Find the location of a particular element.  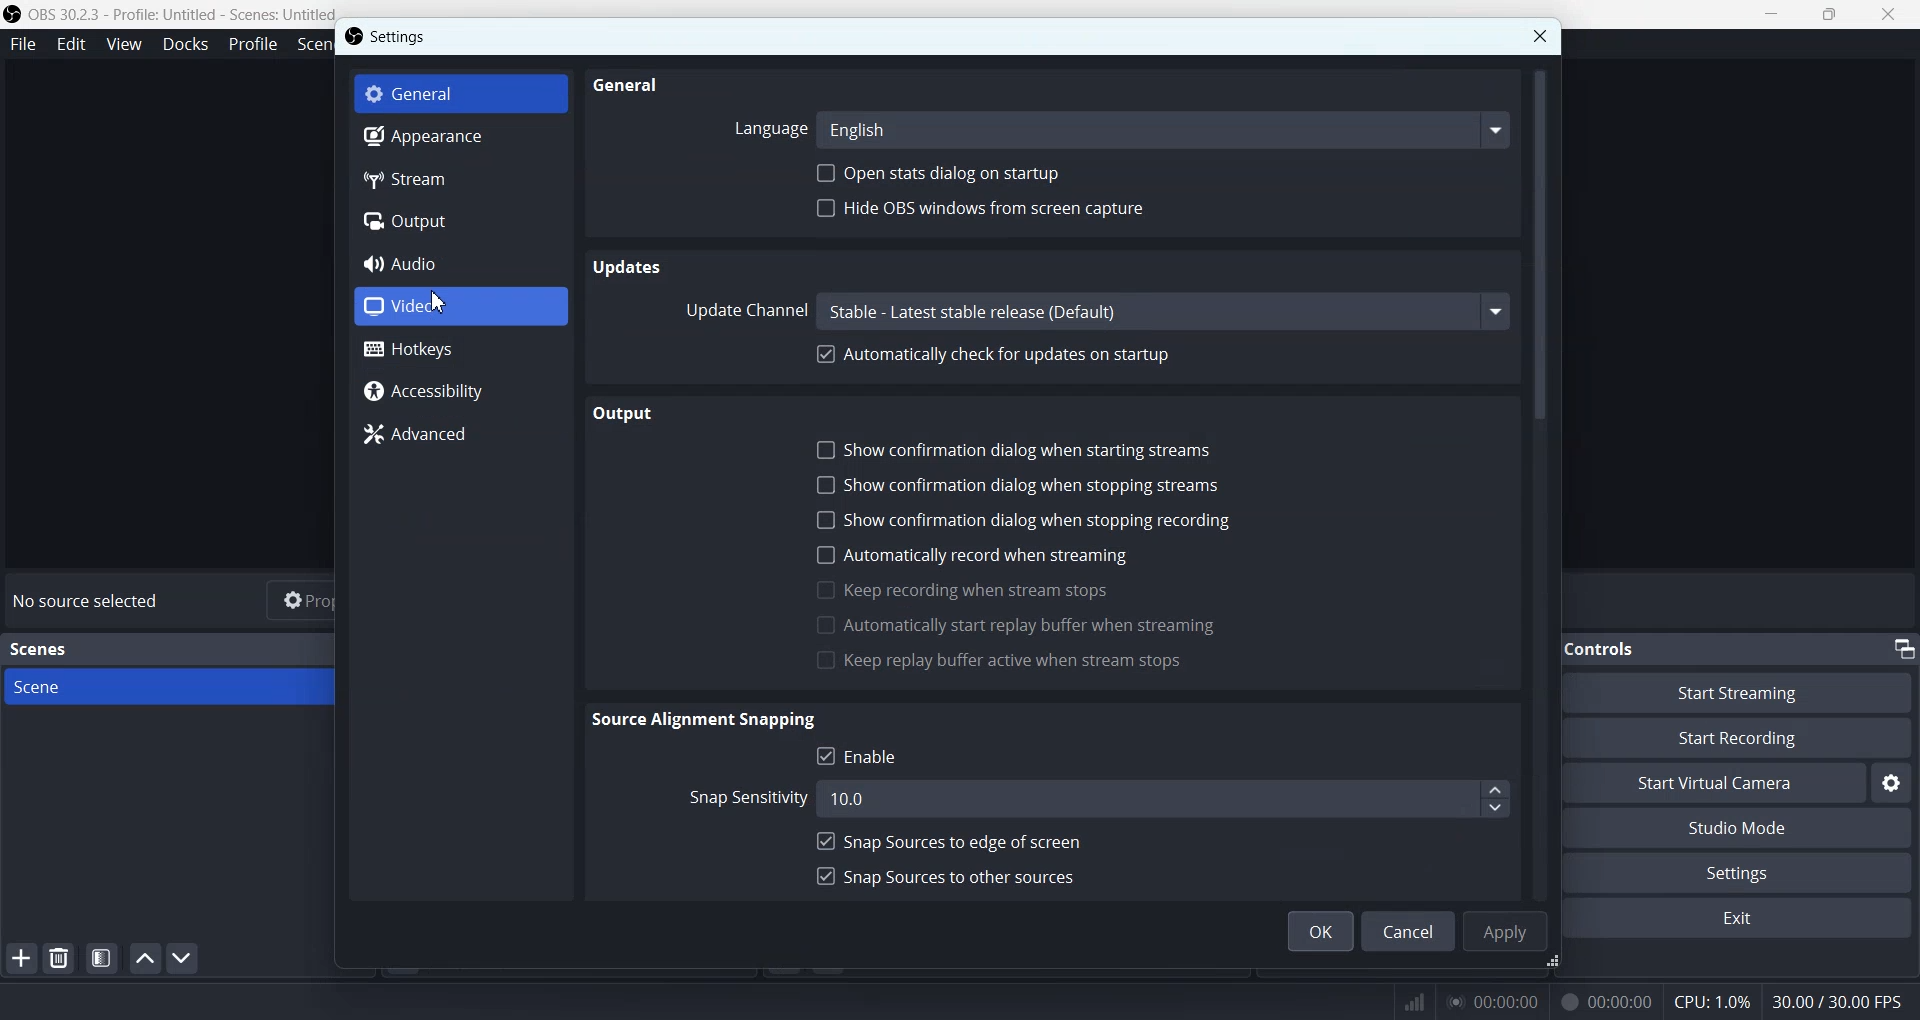

Start Recording is located at coordinates (1756, 738).